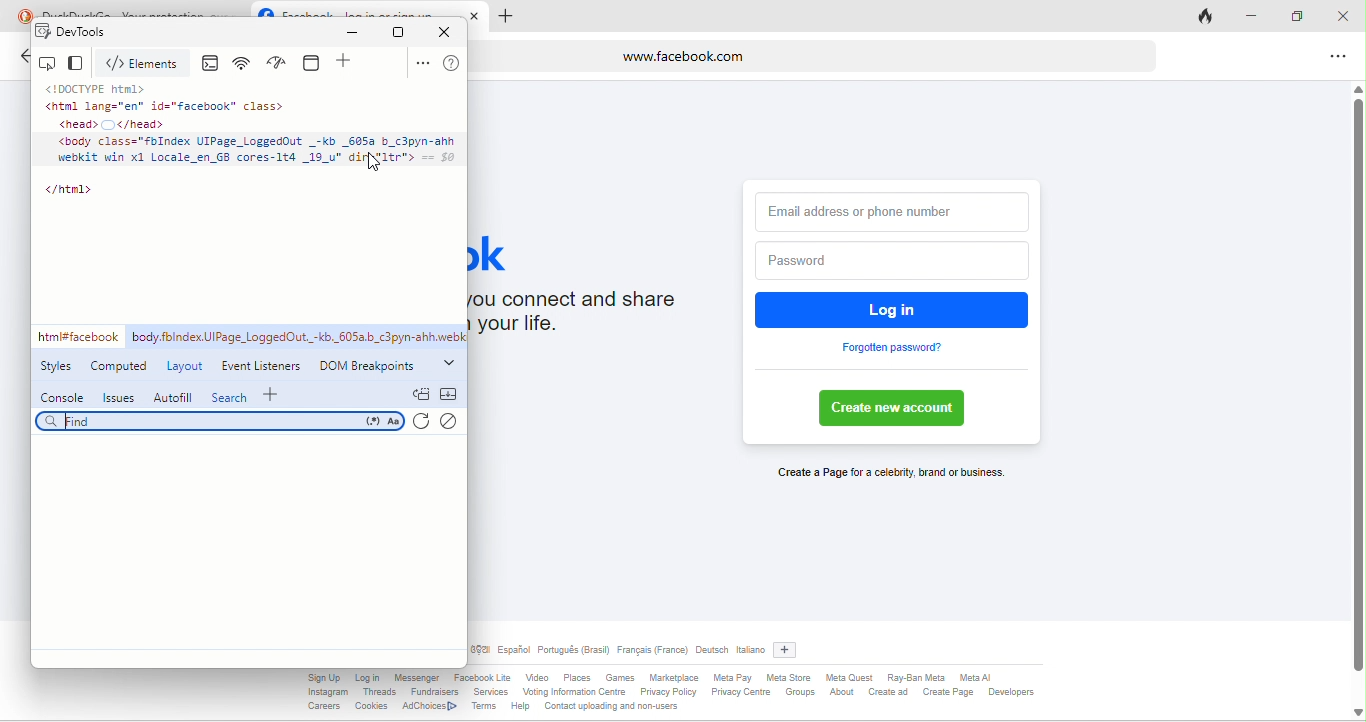 The height and width of the screenshot is (722, 1366). I want to click on clear, so click(454, 422).